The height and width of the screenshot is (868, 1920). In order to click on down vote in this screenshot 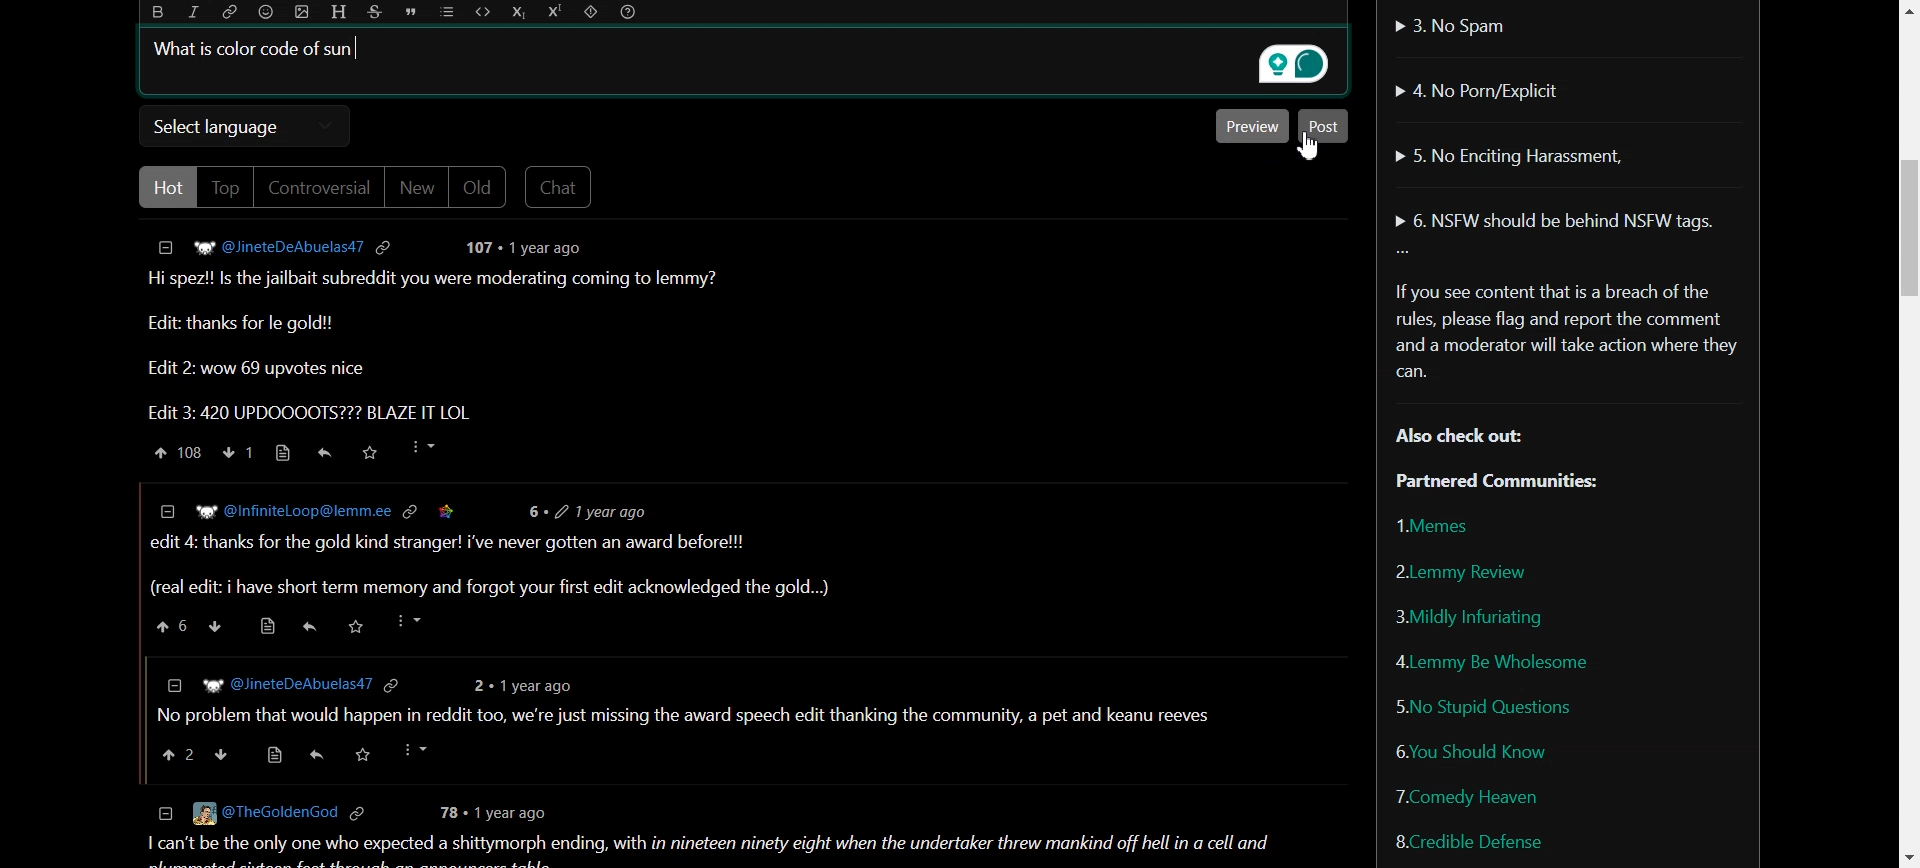, I will do `click(221, 753)`.